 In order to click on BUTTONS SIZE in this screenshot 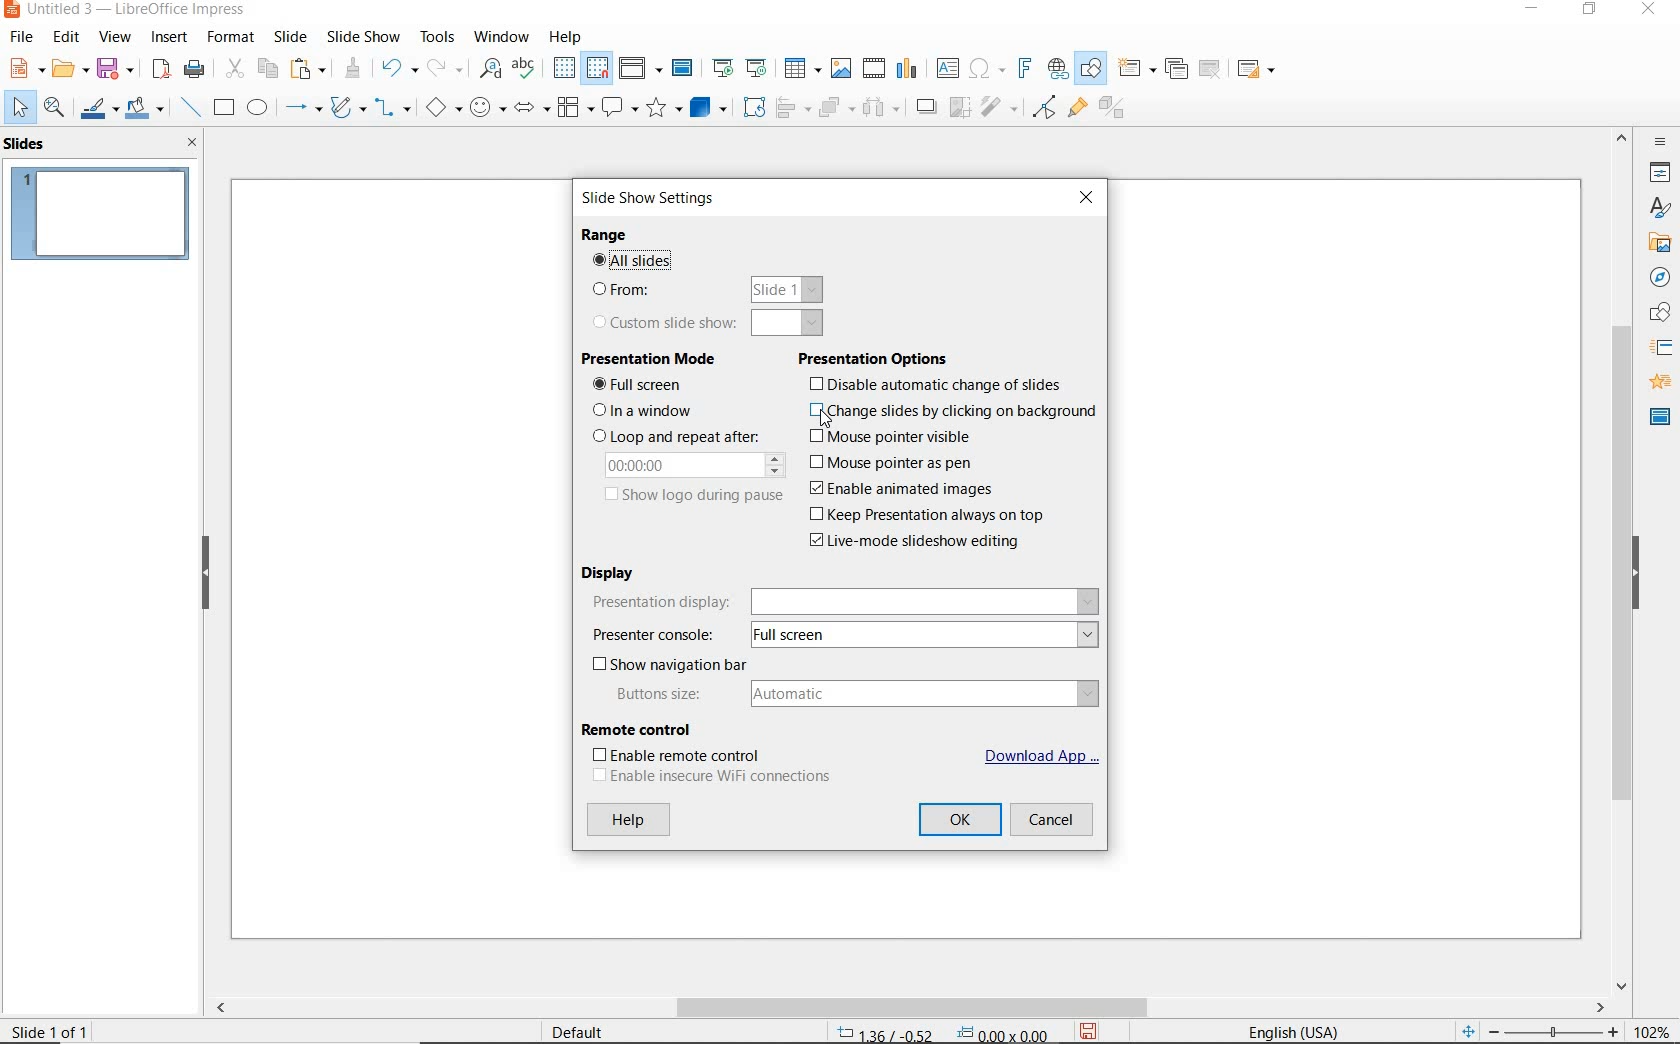, I will do `click(852, 693)`.